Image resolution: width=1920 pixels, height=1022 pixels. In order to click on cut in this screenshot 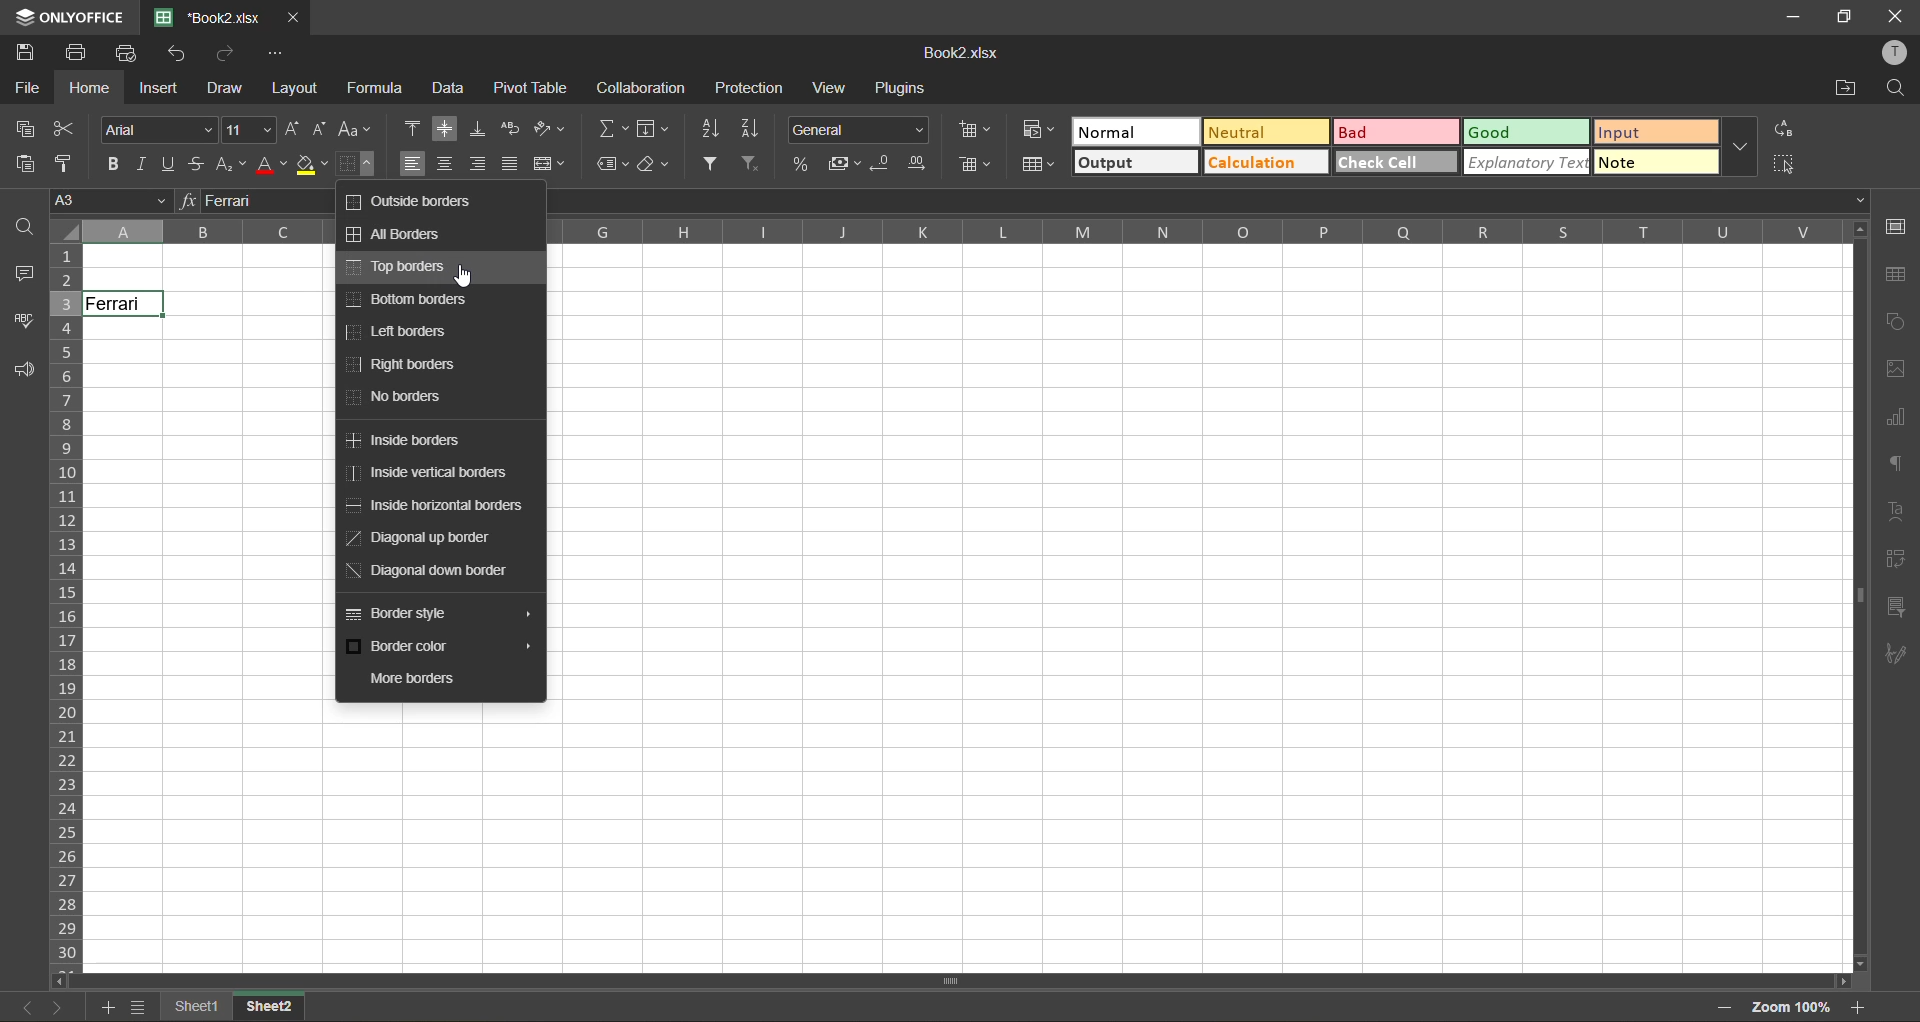, I will do `click(67, 128)`.